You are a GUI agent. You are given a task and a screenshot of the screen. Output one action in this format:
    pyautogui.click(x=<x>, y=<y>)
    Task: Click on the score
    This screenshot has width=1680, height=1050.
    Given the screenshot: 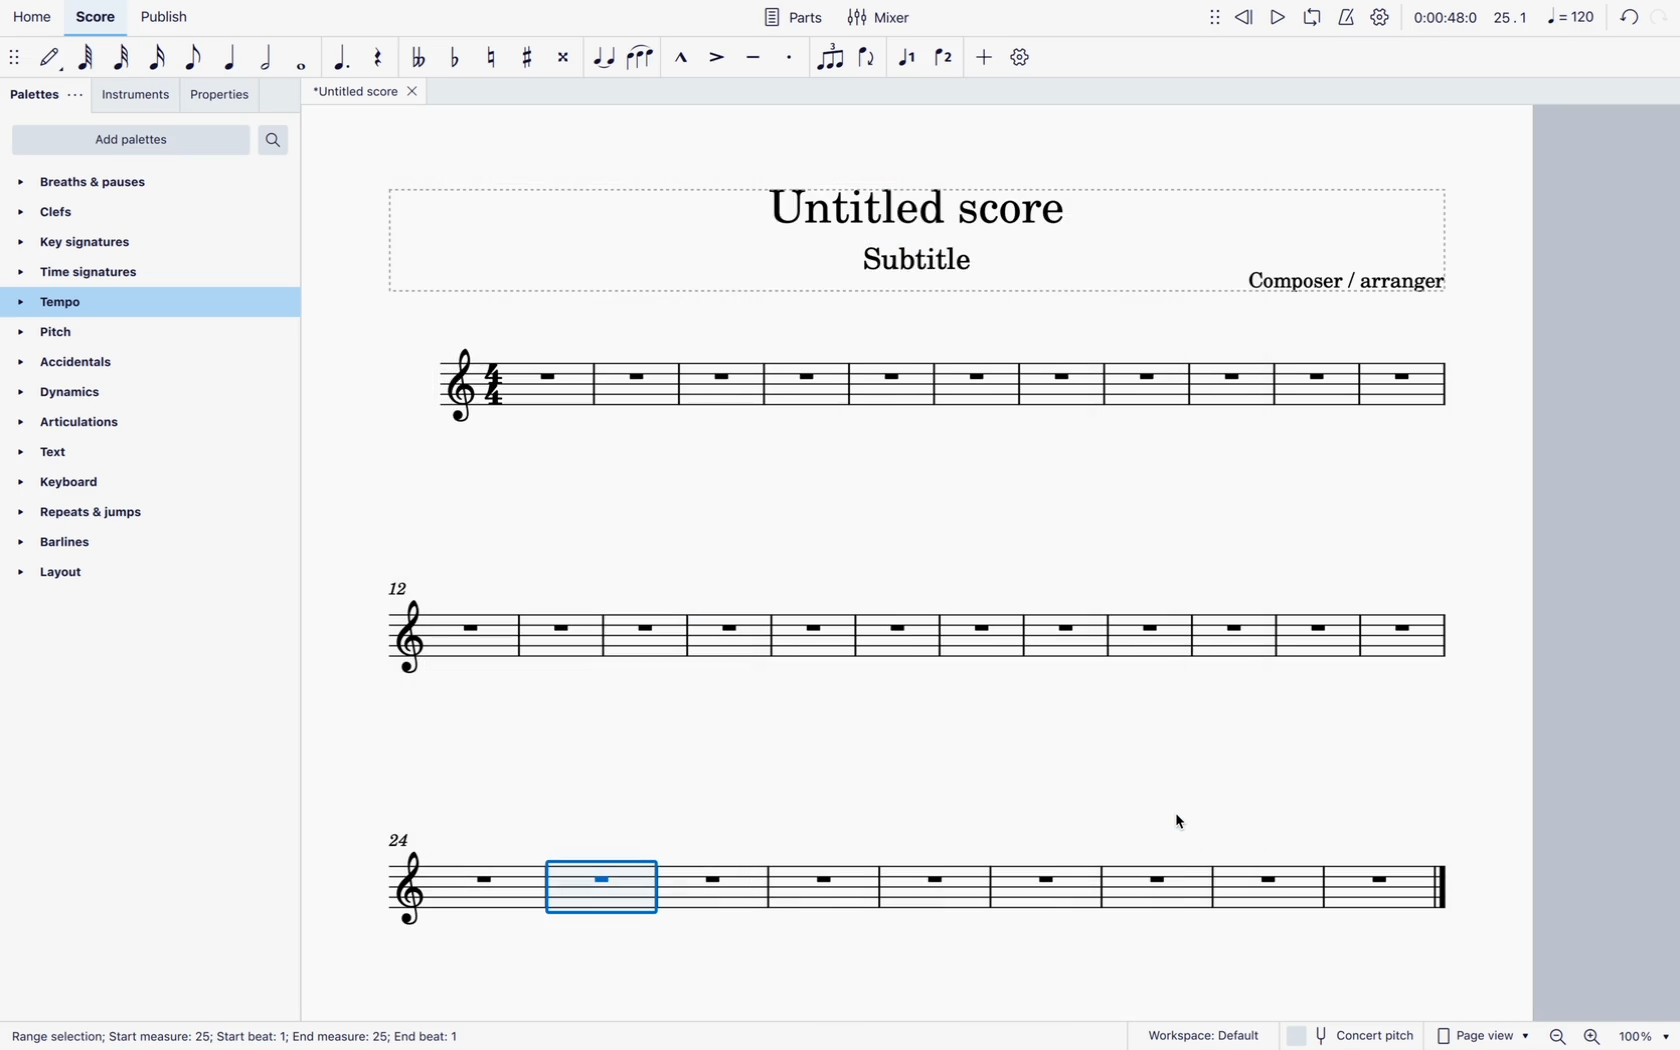 What is the action you would take?
    pyautogui.click(x=1098, y=890)
    